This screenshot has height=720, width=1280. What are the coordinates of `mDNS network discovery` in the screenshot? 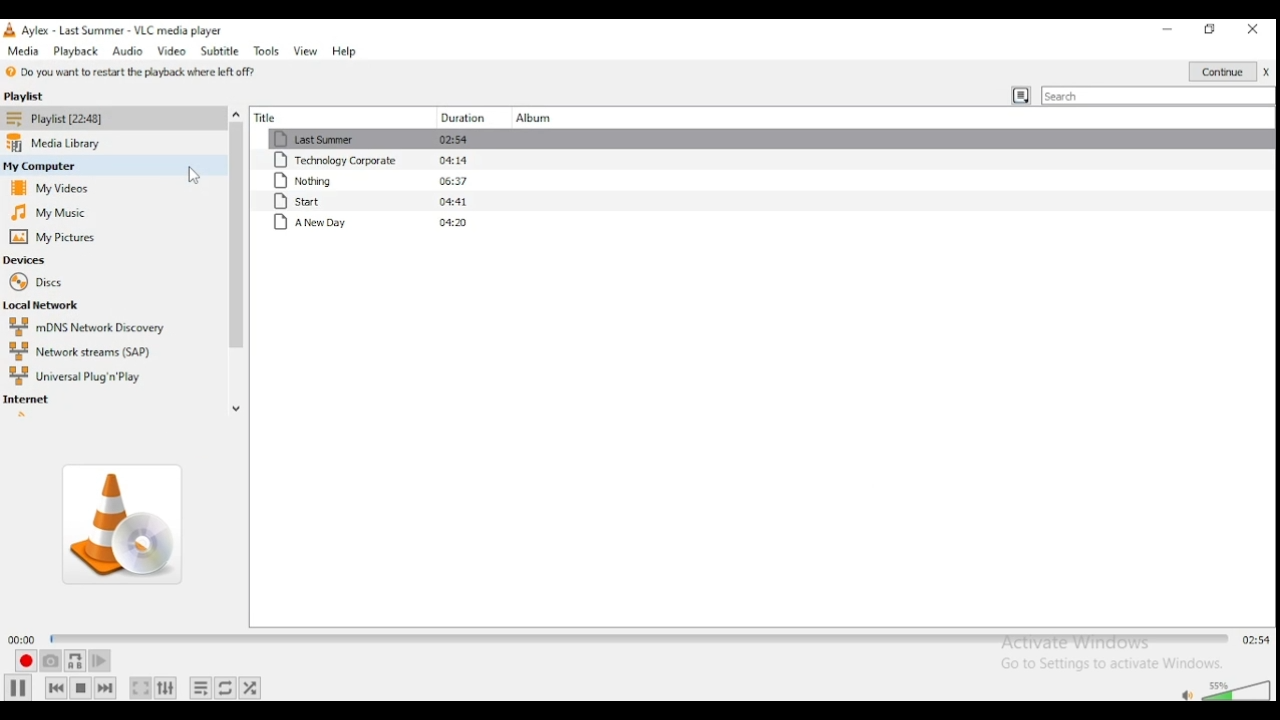 It's located at (93, 326).